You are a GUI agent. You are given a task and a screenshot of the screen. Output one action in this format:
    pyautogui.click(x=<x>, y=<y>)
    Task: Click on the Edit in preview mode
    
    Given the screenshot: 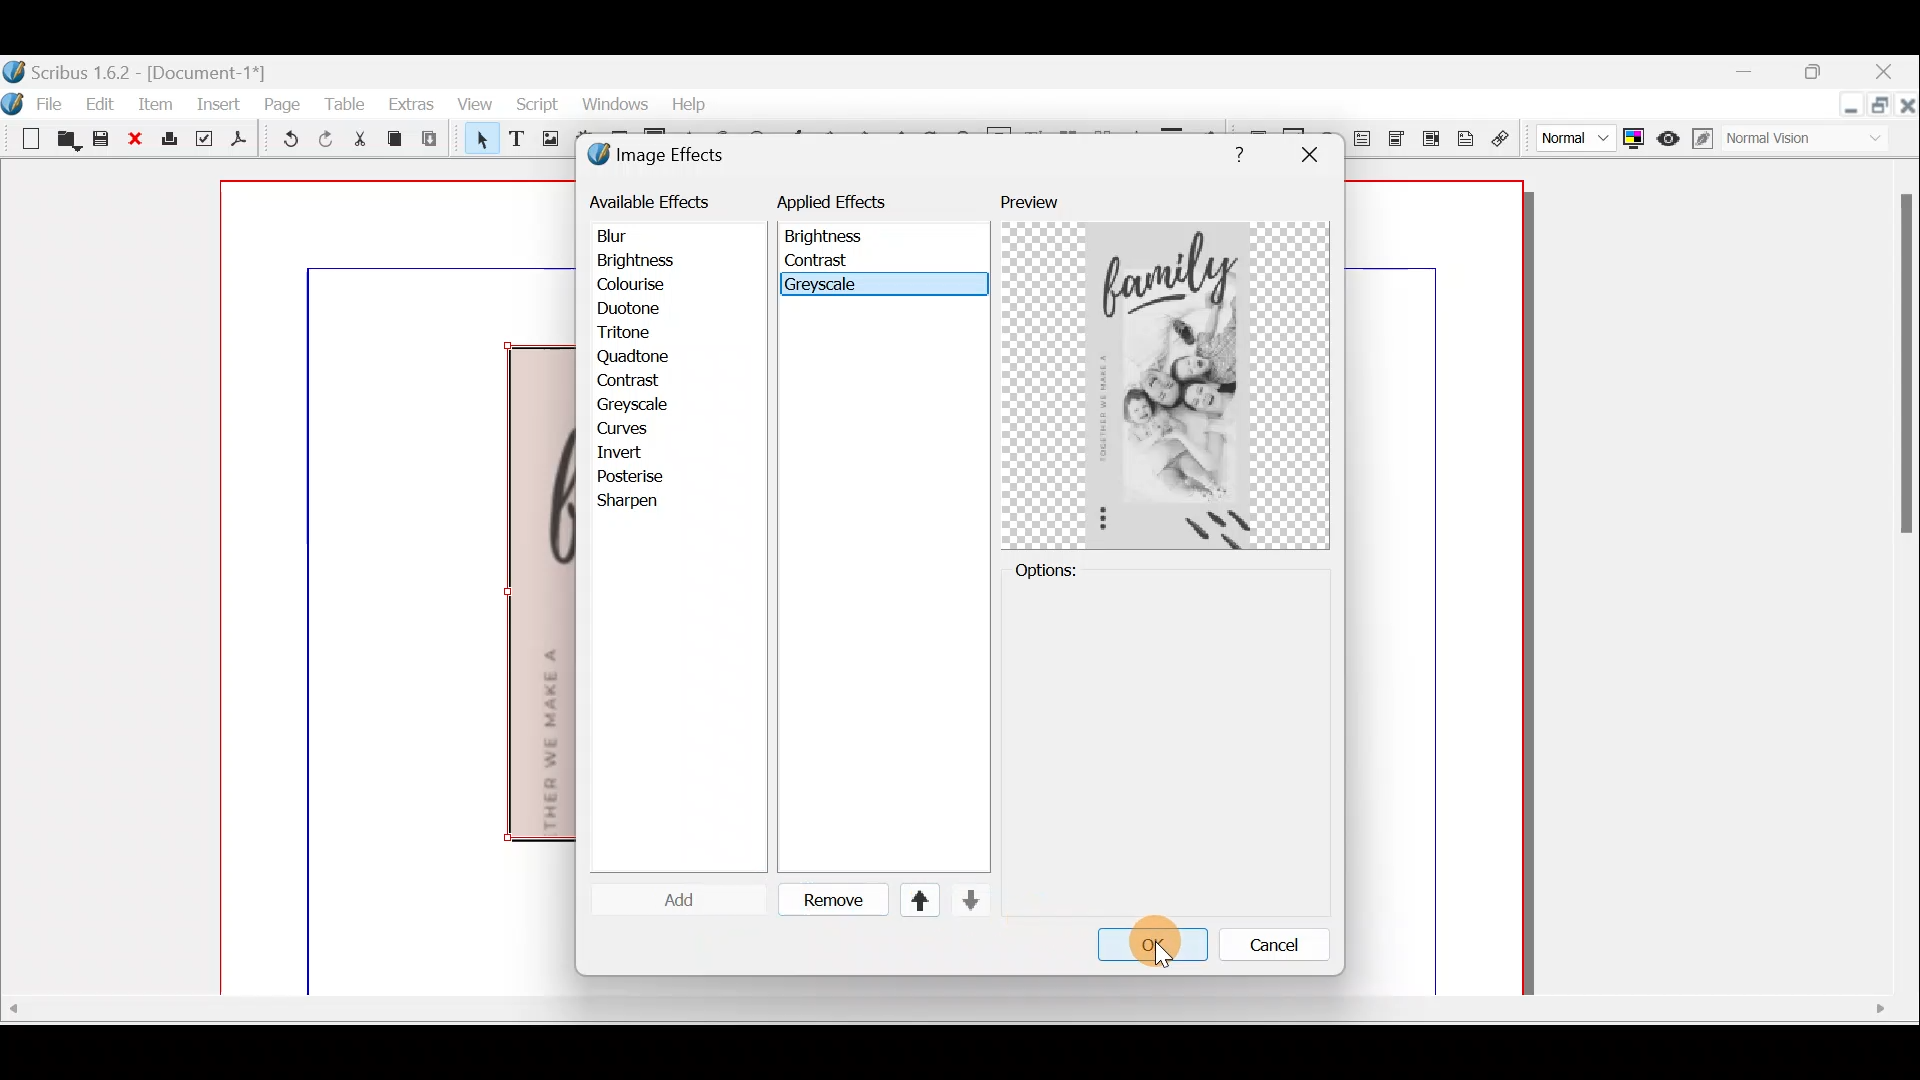 What is the action you would take?
    pyautogui.click(x=1700, y=137)
    